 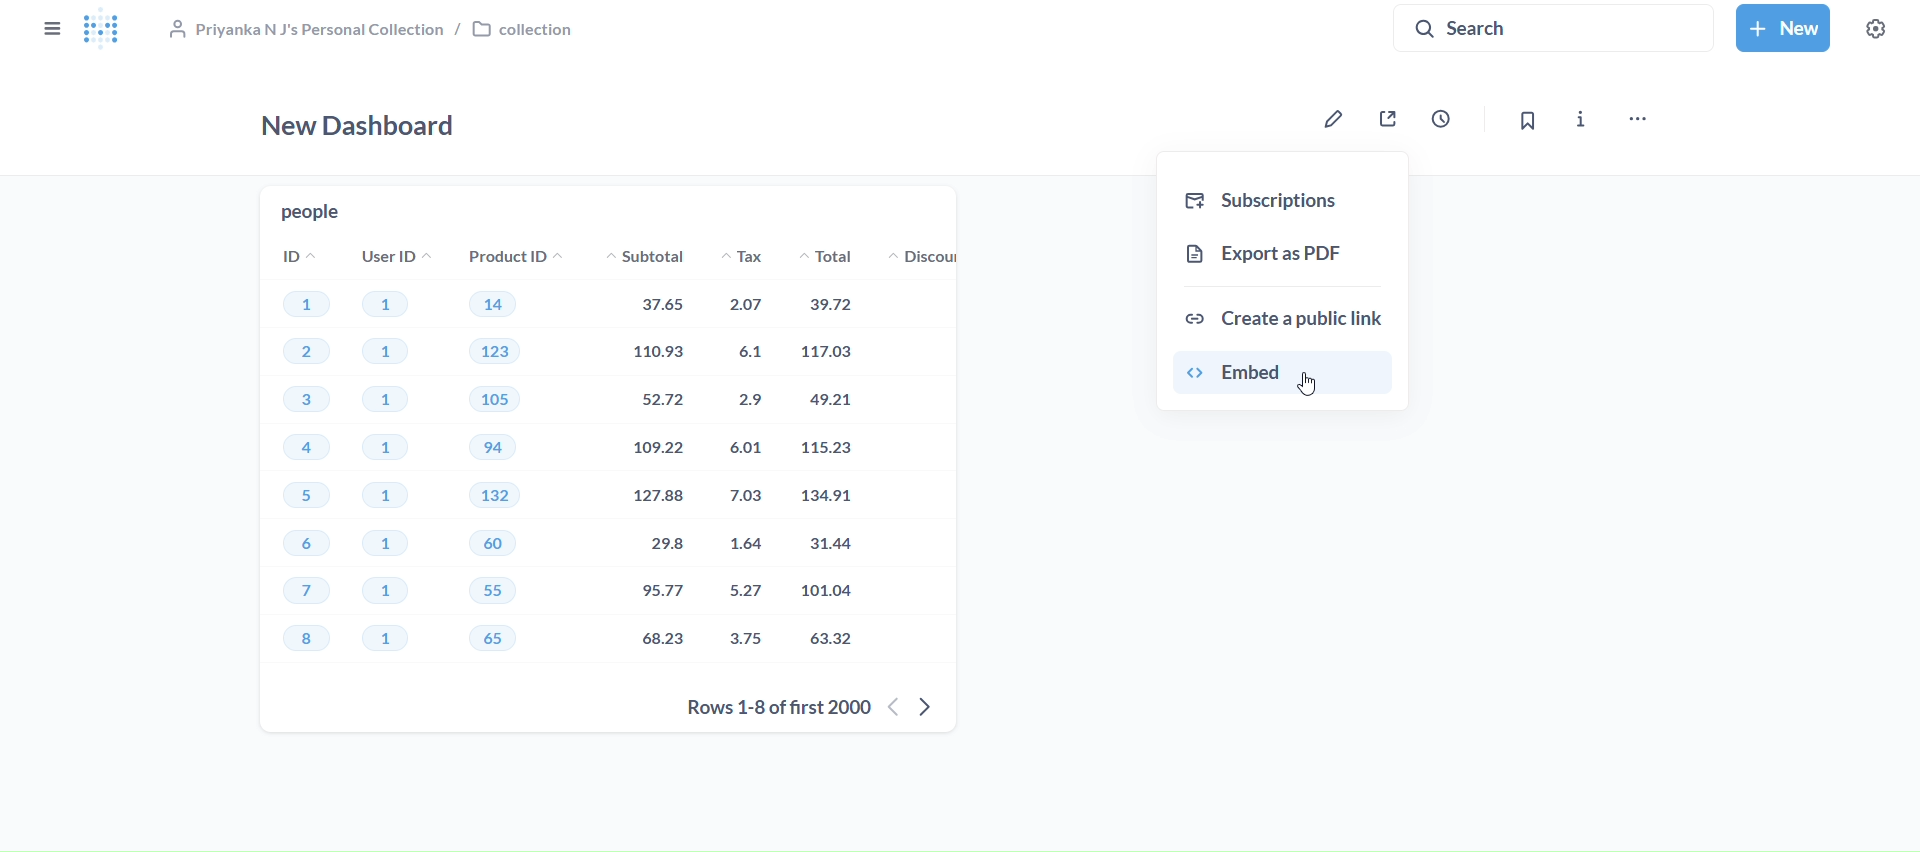 What do you see at coordinates (1282, 373) in the screenshot?
I see `embed` at bounding box center [1282, 373].